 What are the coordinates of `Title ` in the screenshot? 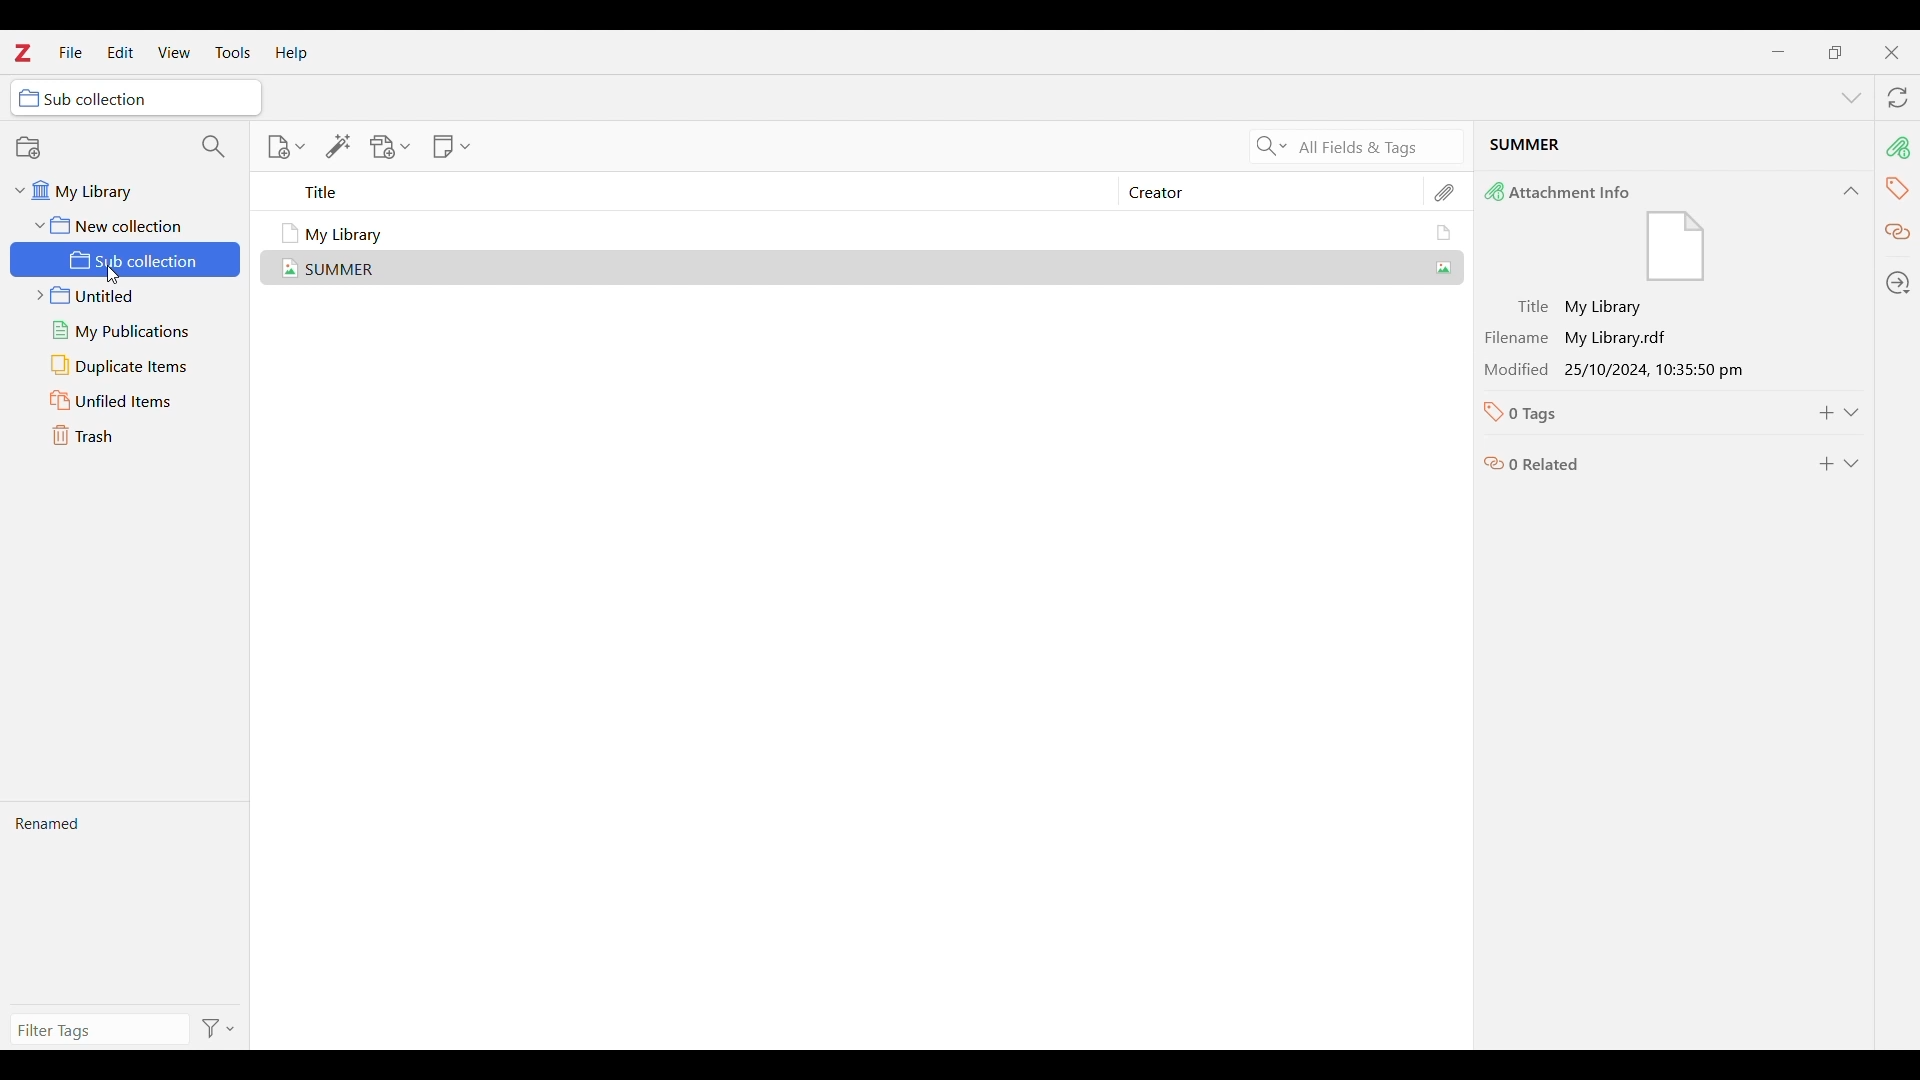 It's located at (701, 192).